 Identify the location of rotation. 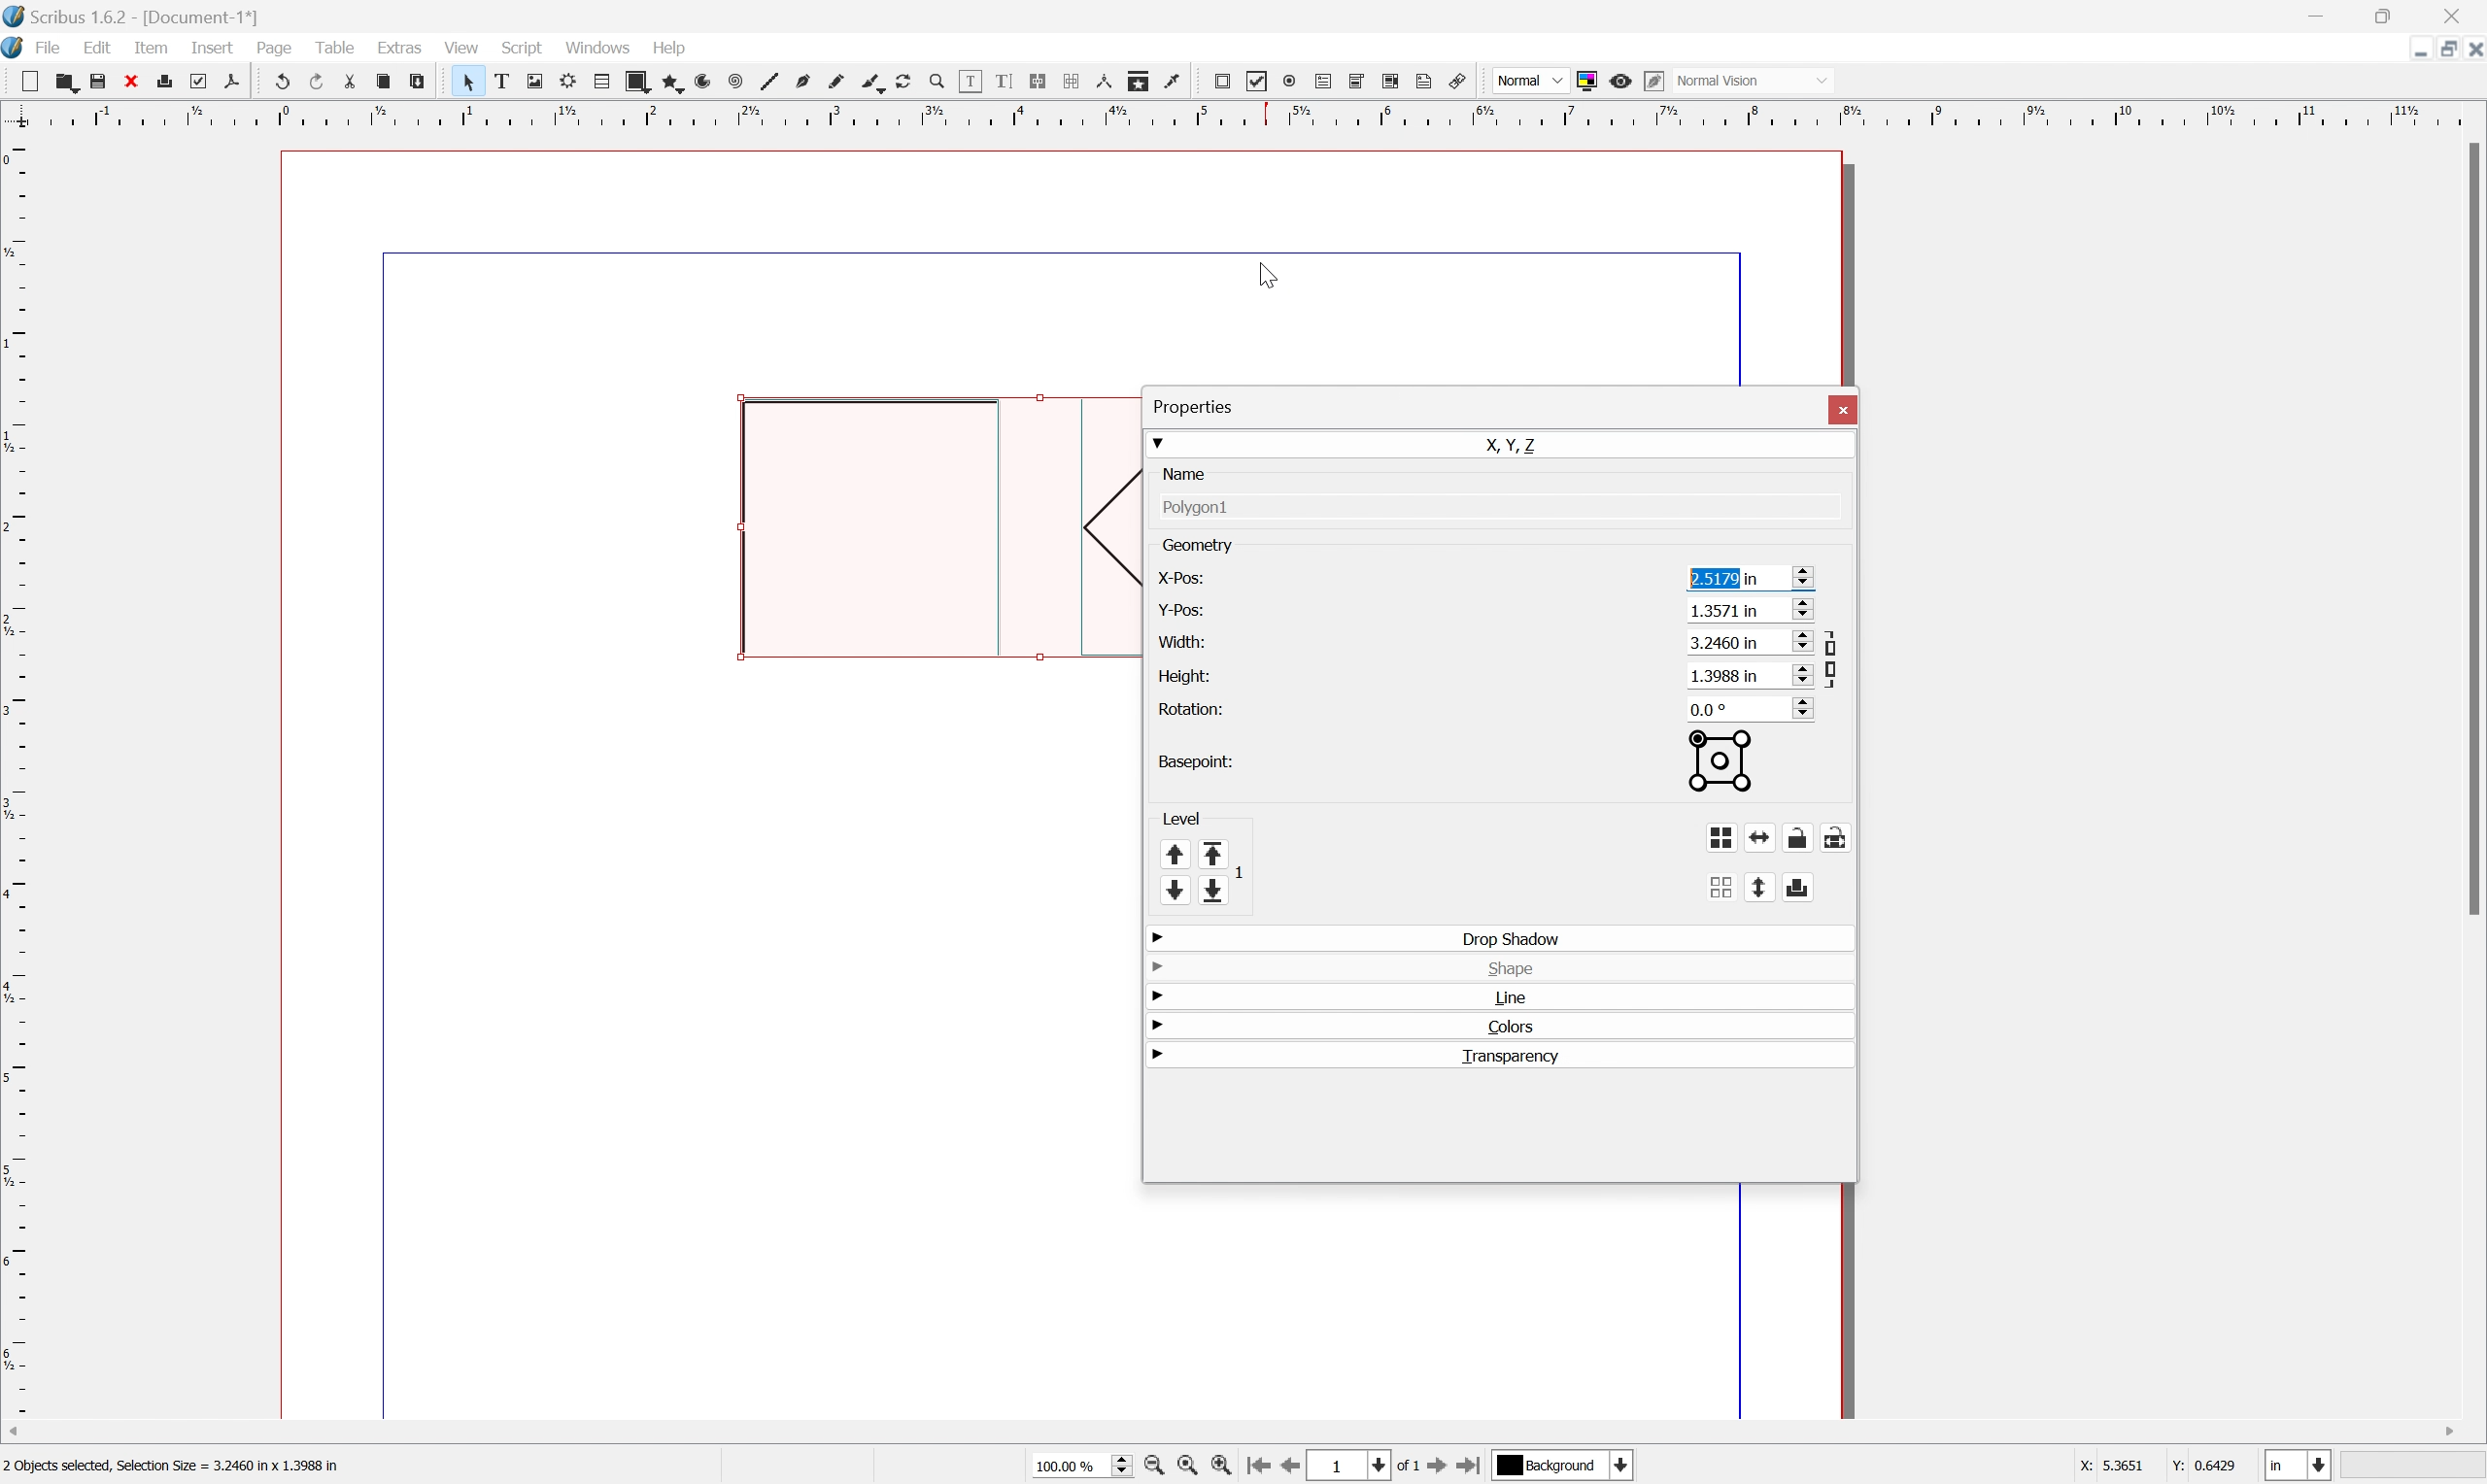
(1192, 707).